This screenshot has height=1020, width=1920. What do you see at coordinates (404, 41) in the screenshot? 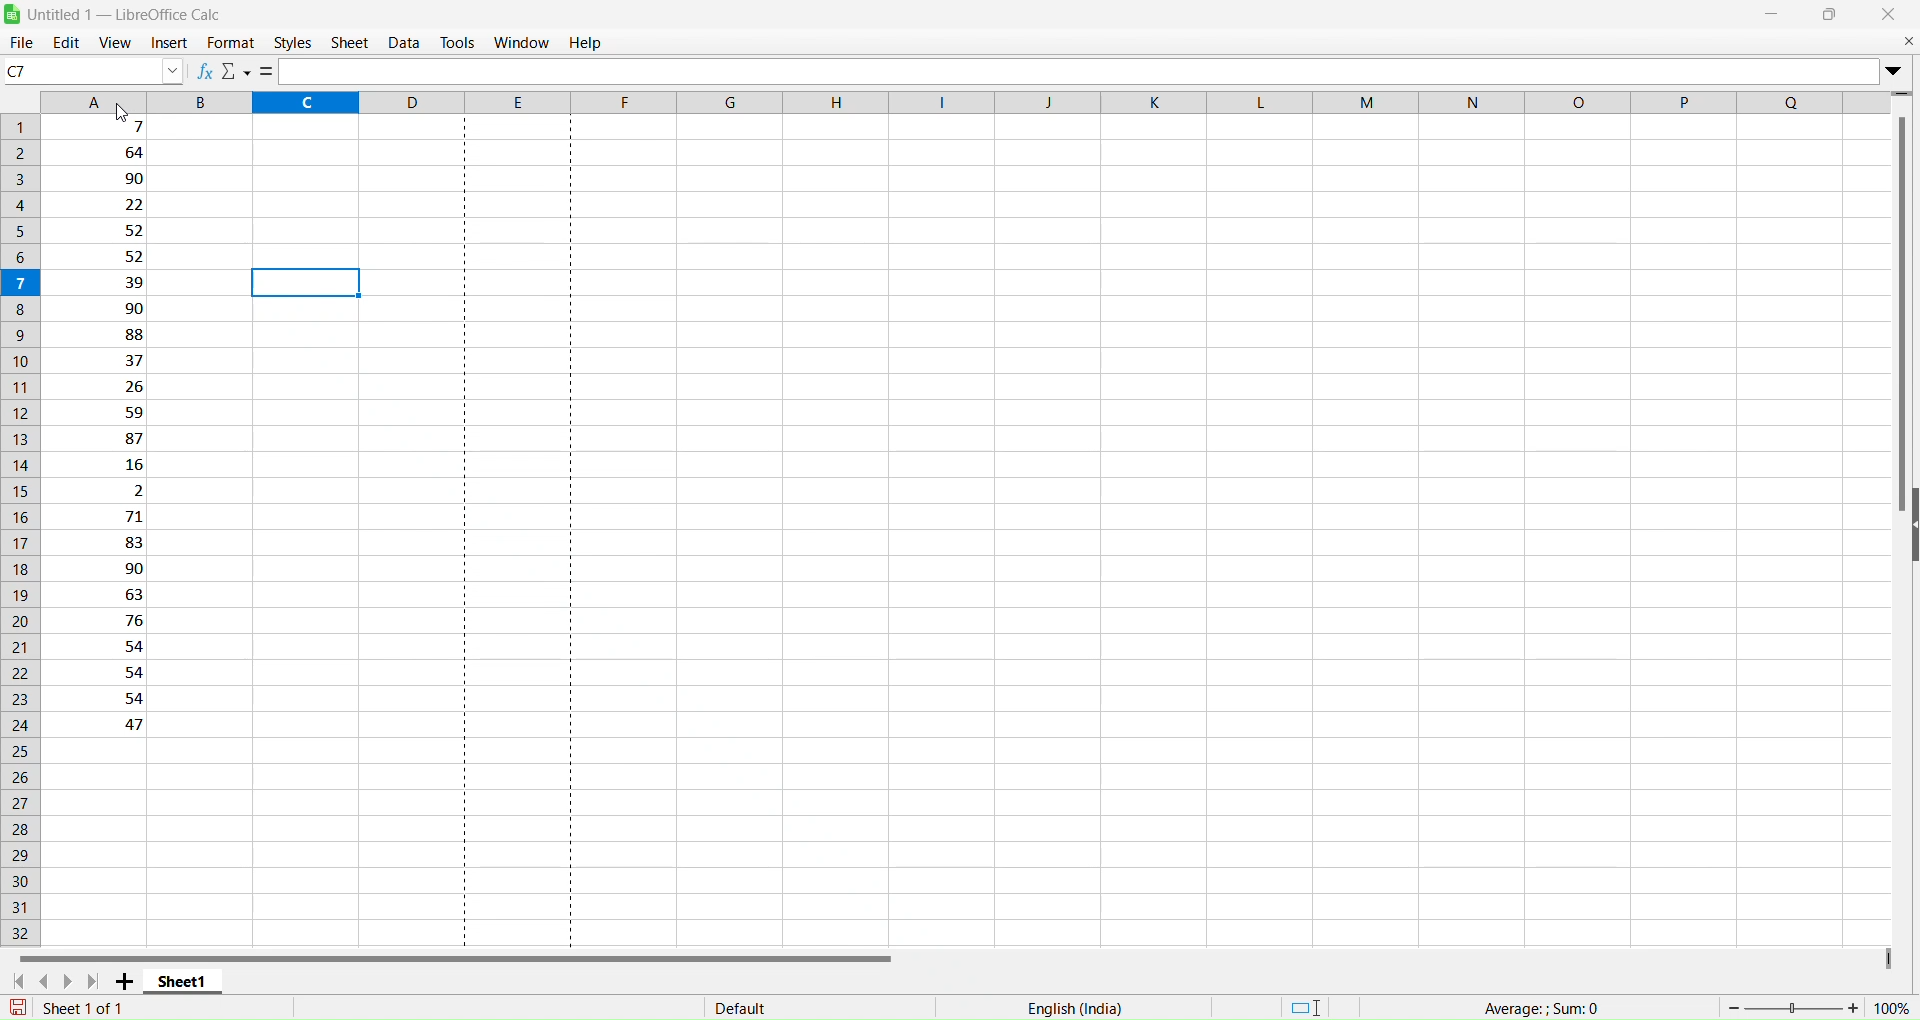
I see `Data` at bounding box center [404, 41].